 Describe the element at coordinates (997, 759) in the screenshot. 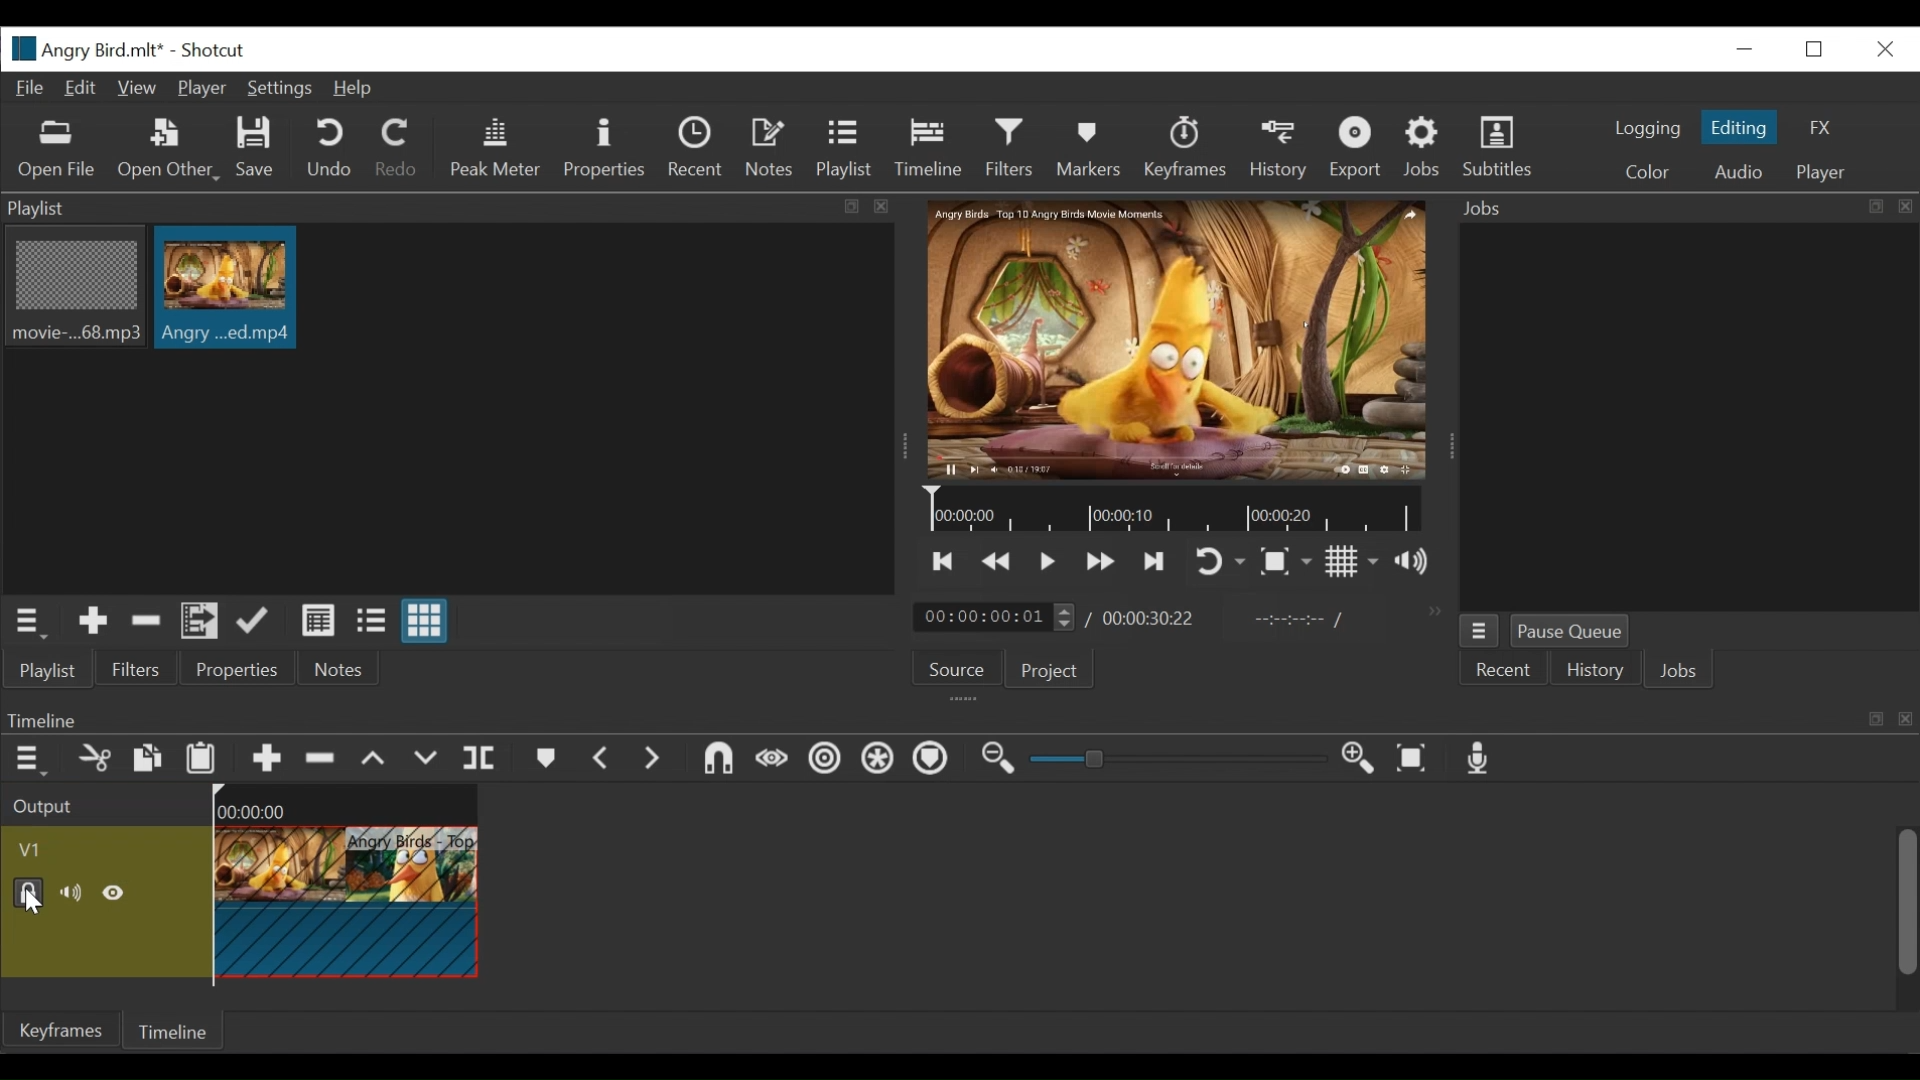

I see `Zoom timeline out` at that location.